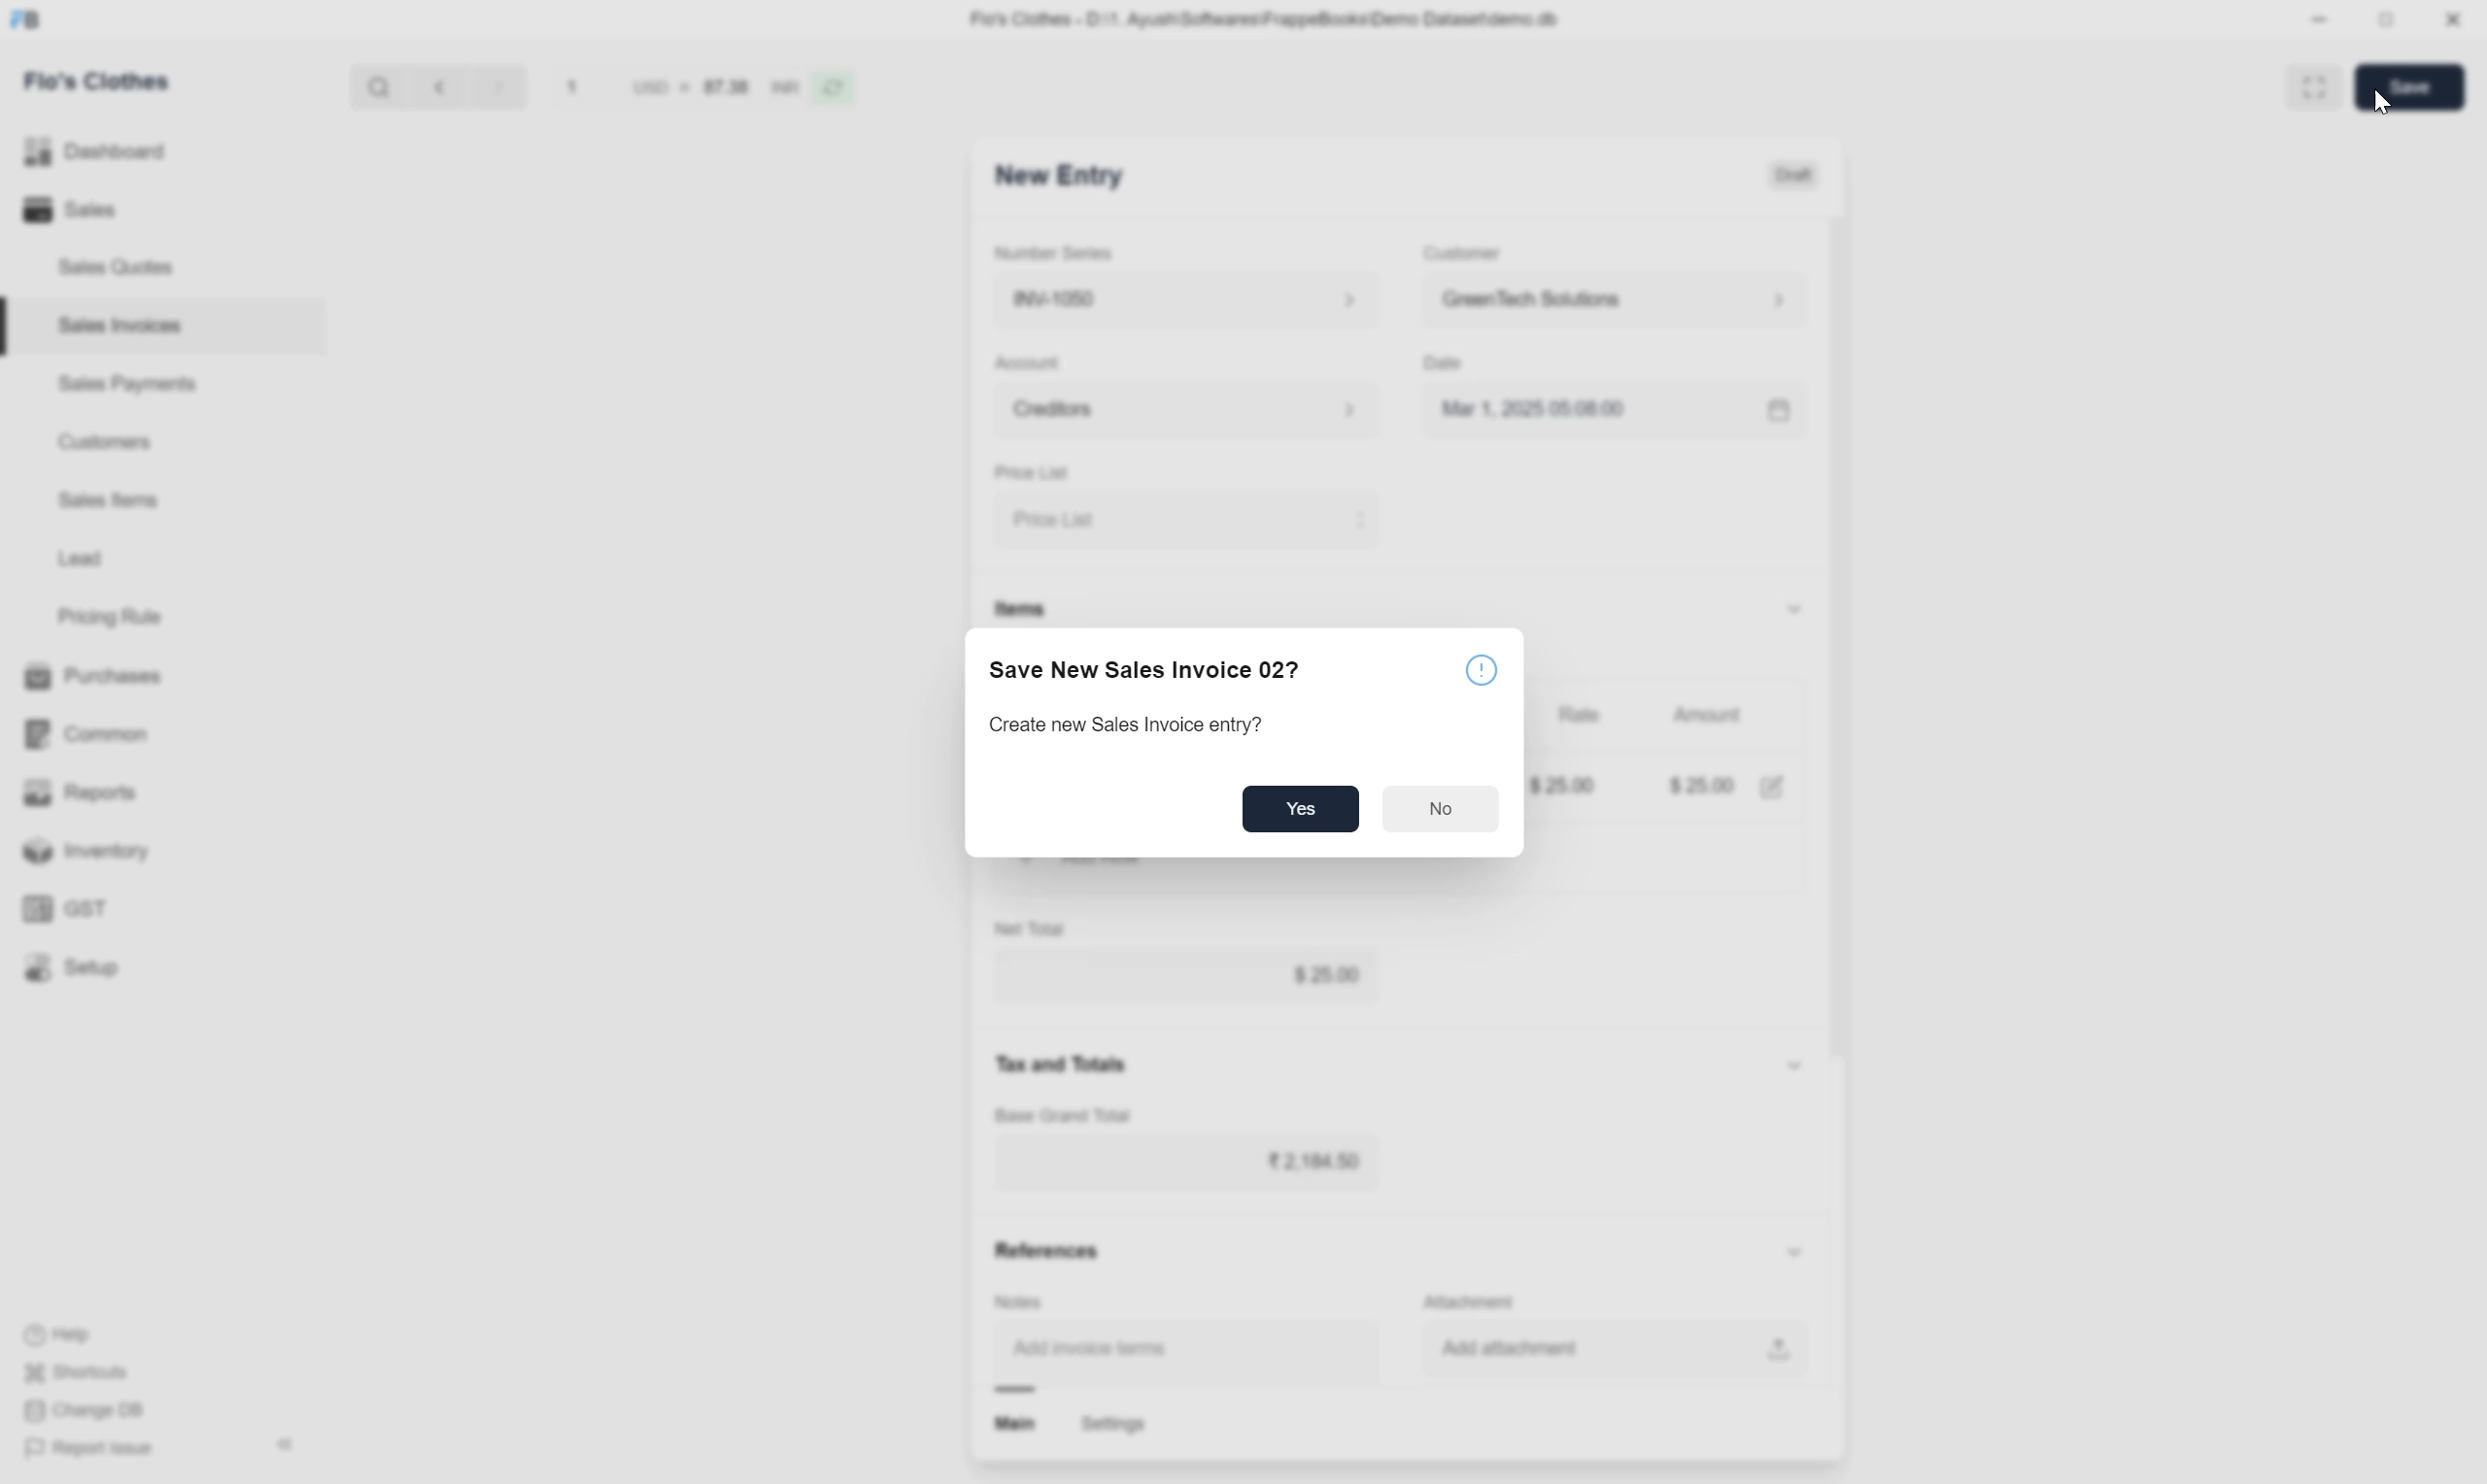  Describe the element at coordinates (375, 92) in the screenshot. I see `search ` at that location.